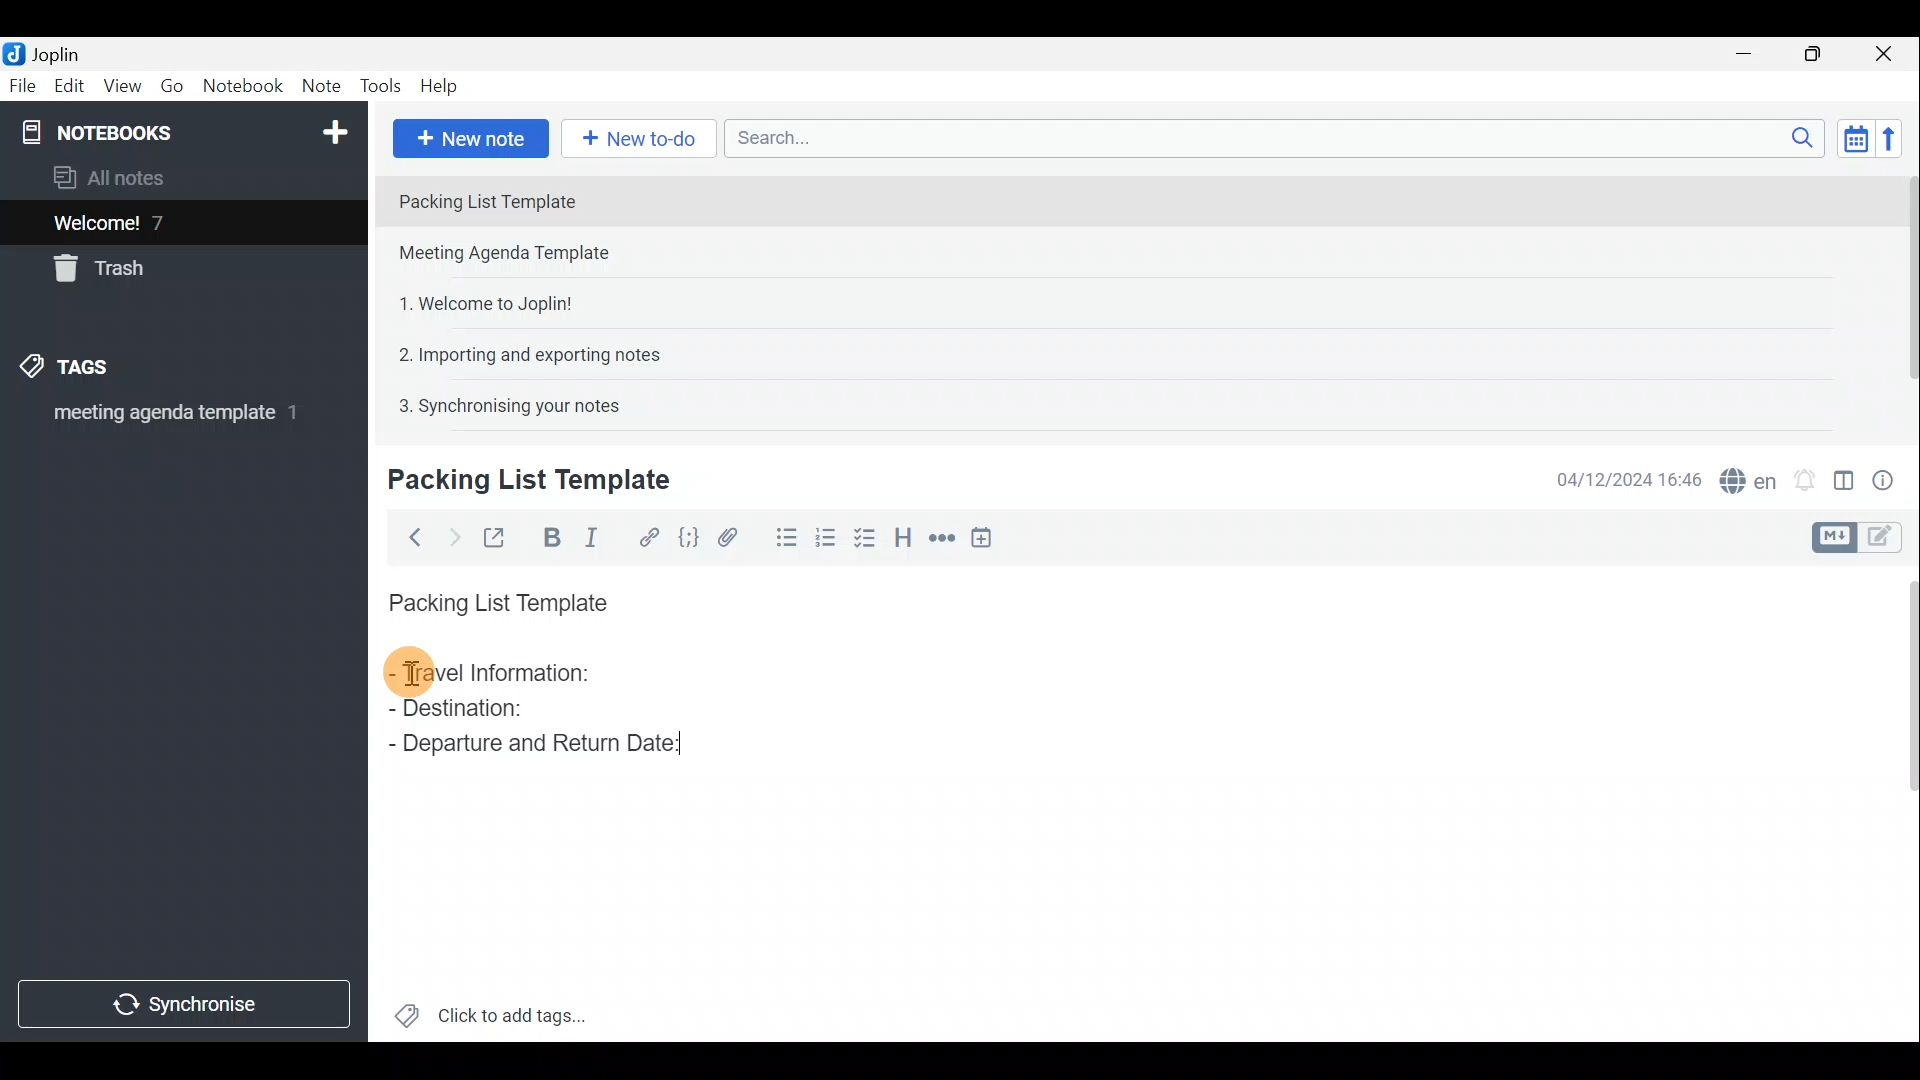  I want to click on Tags, so click(97, 370).